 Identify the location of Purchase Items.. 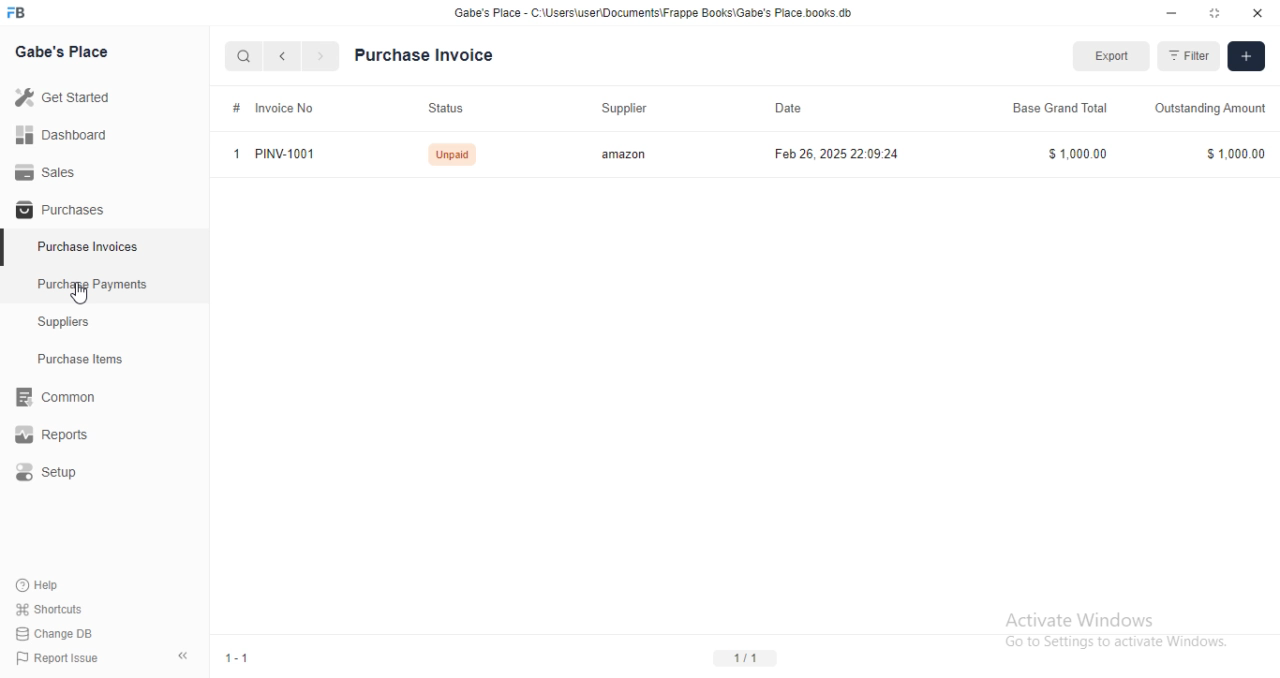
(87, 361).